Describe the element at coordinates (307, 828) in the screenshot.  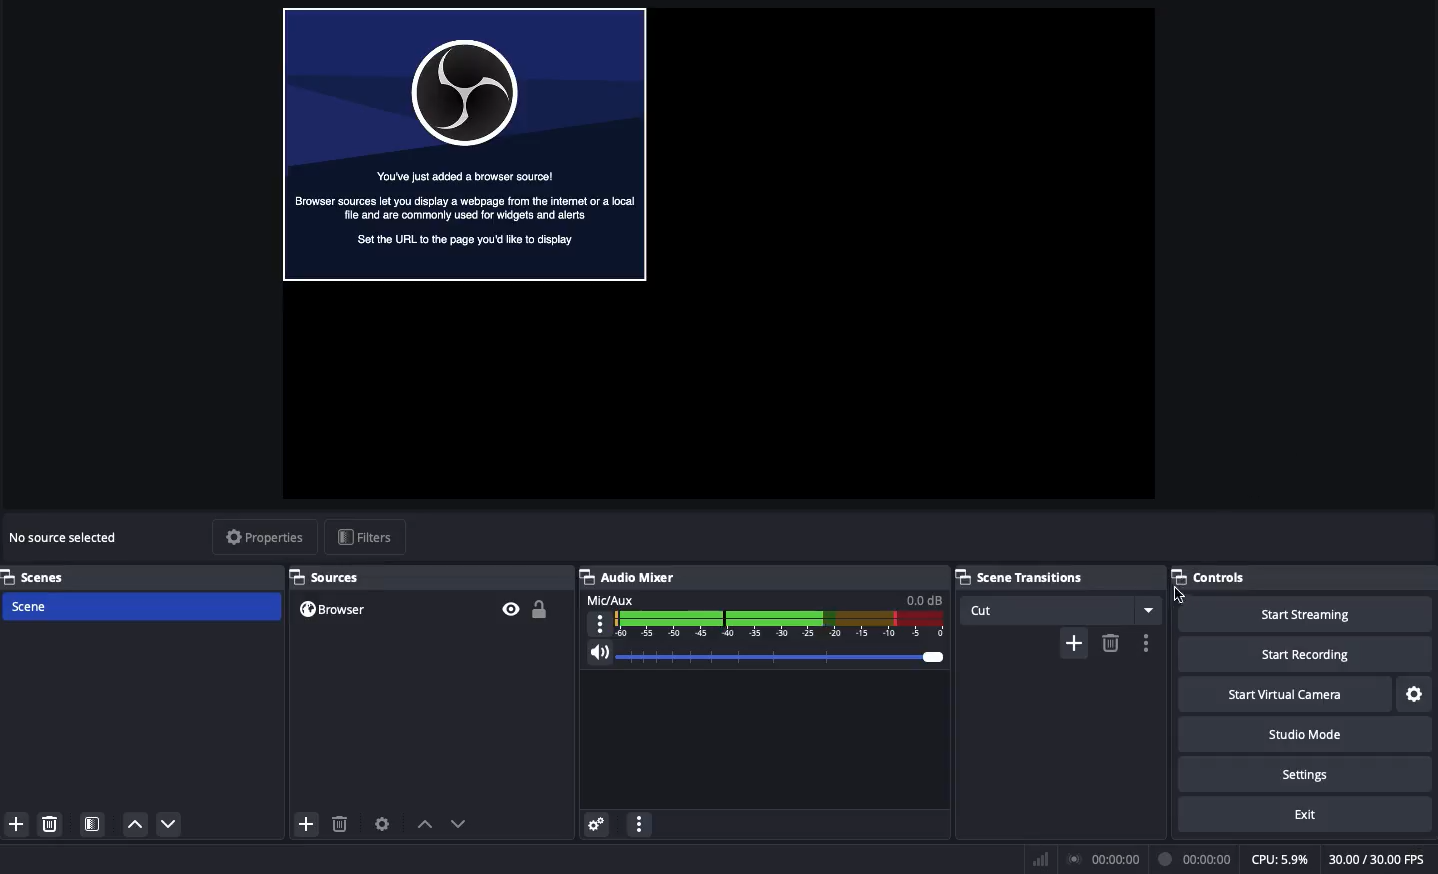
I see `add` at that location.